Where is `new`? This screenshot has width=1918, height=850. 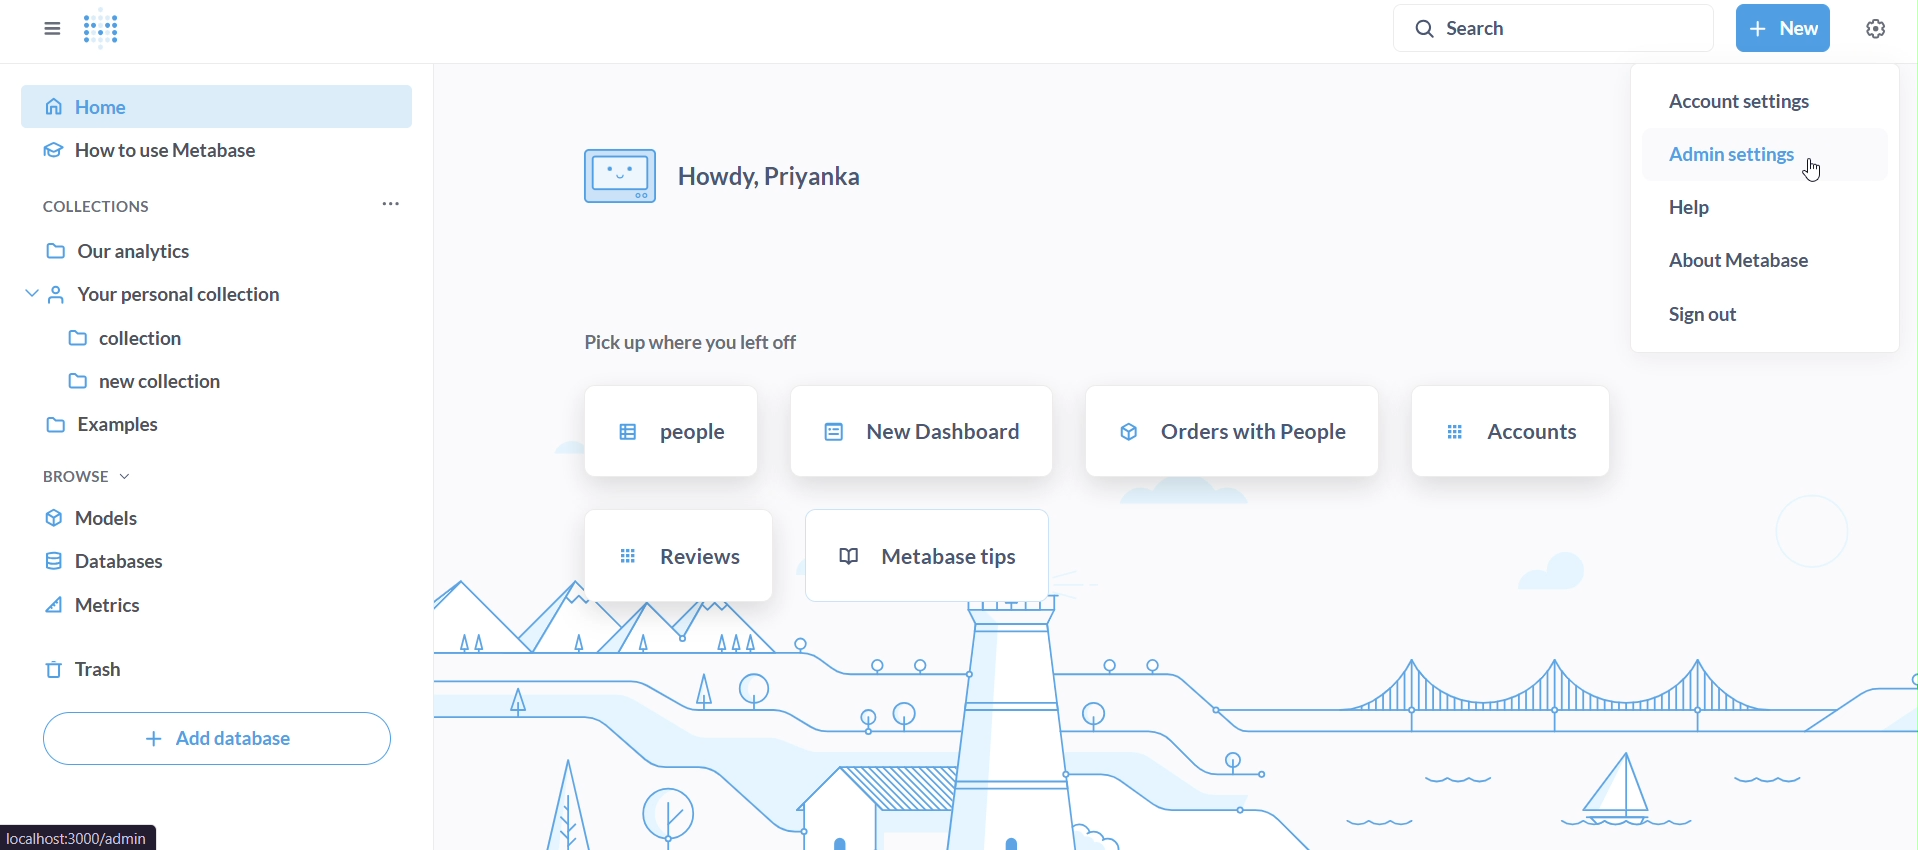 new is located at coordinates (1782, 29).